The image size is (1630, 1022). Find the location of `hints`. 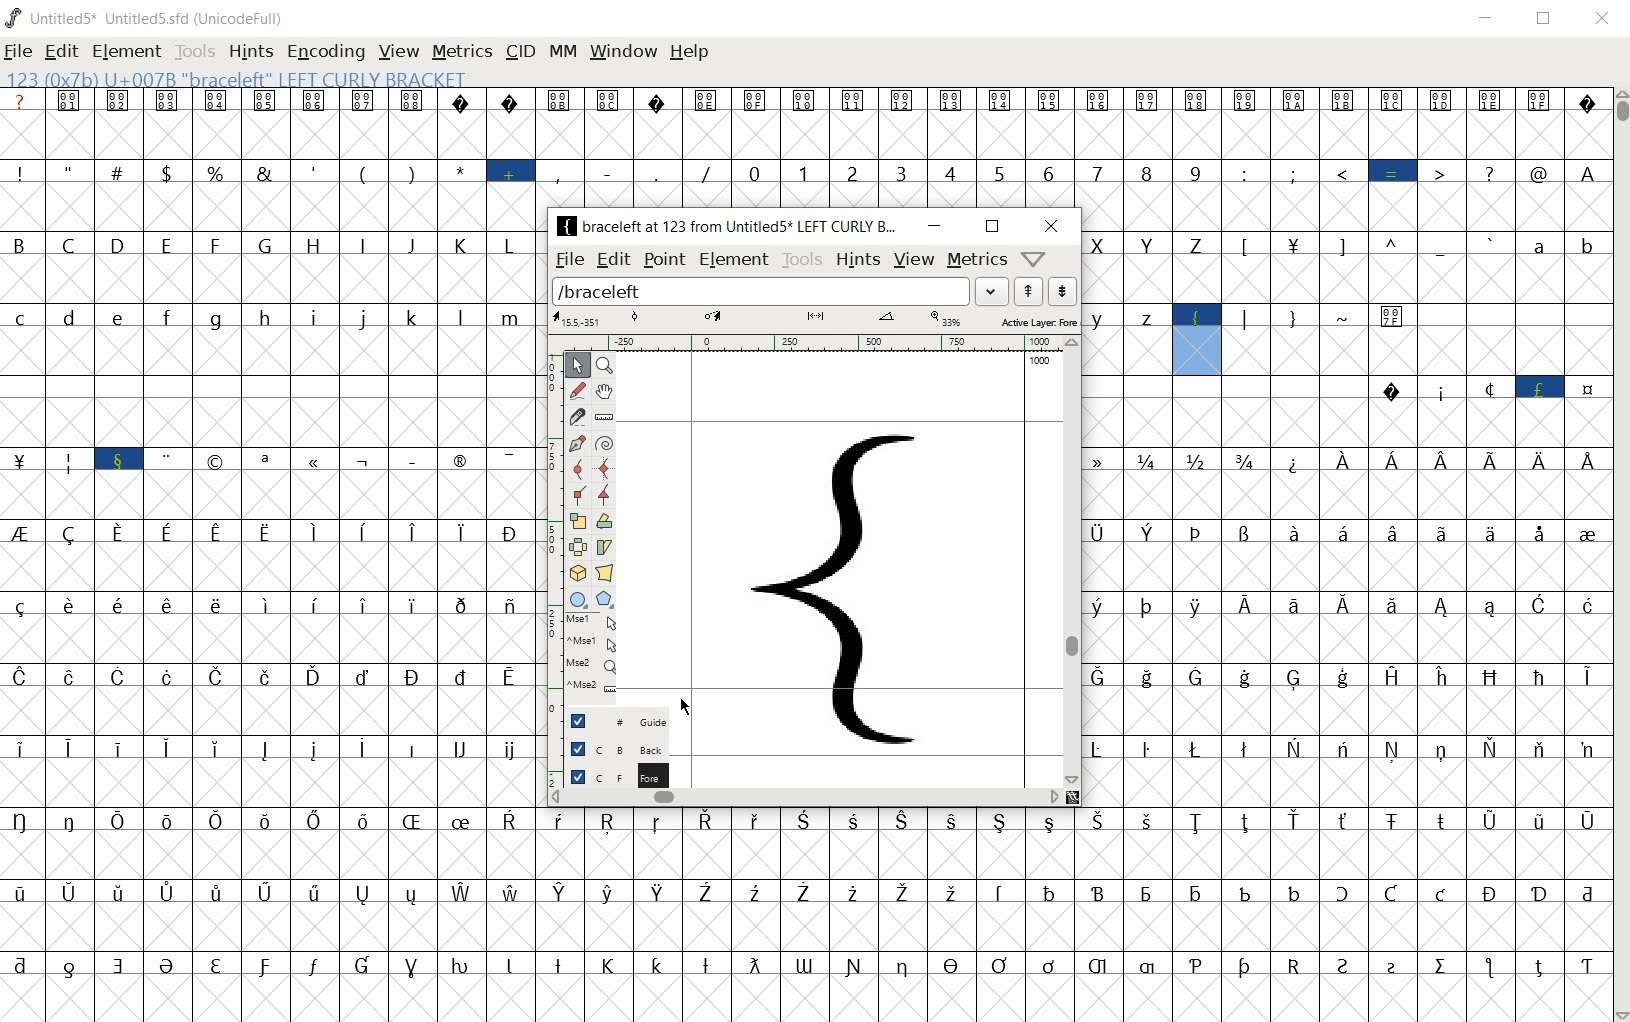

hints is located at coordinates (856, 261).